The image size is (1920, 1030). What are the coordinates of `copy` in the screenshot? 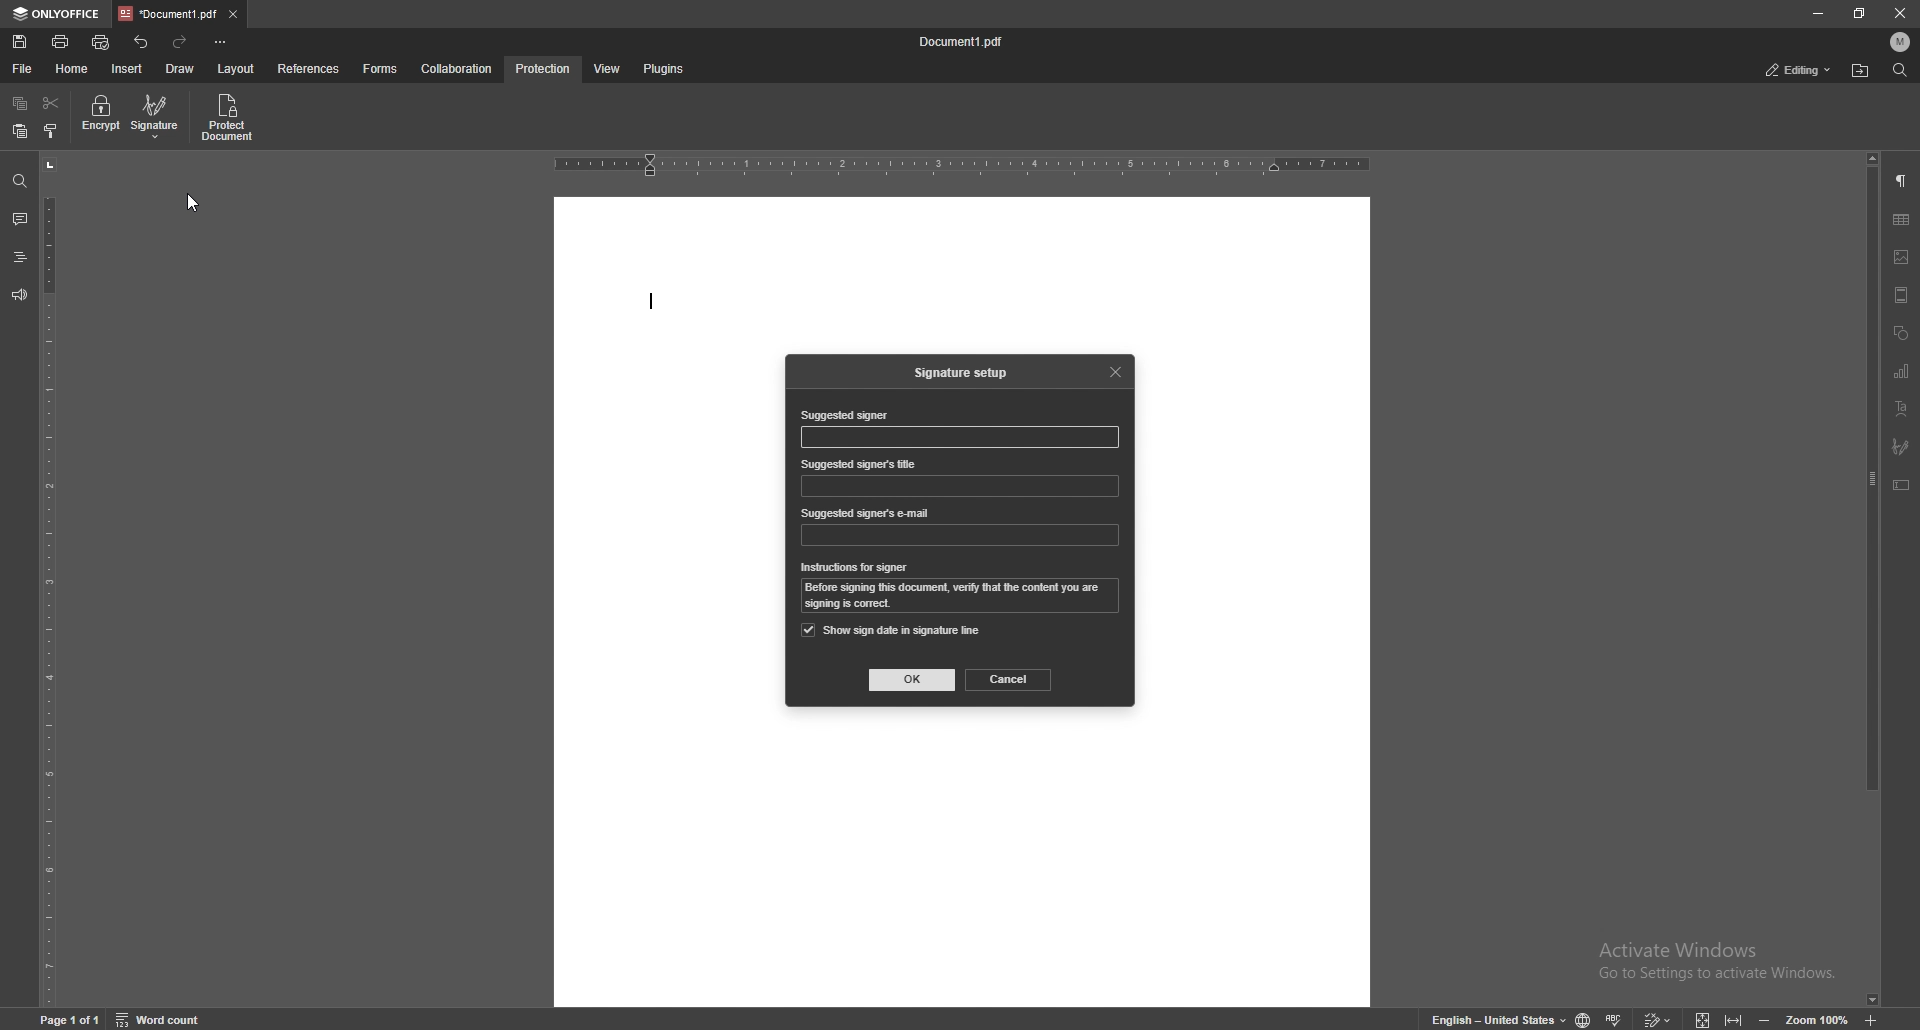 It's located at (20, 104).